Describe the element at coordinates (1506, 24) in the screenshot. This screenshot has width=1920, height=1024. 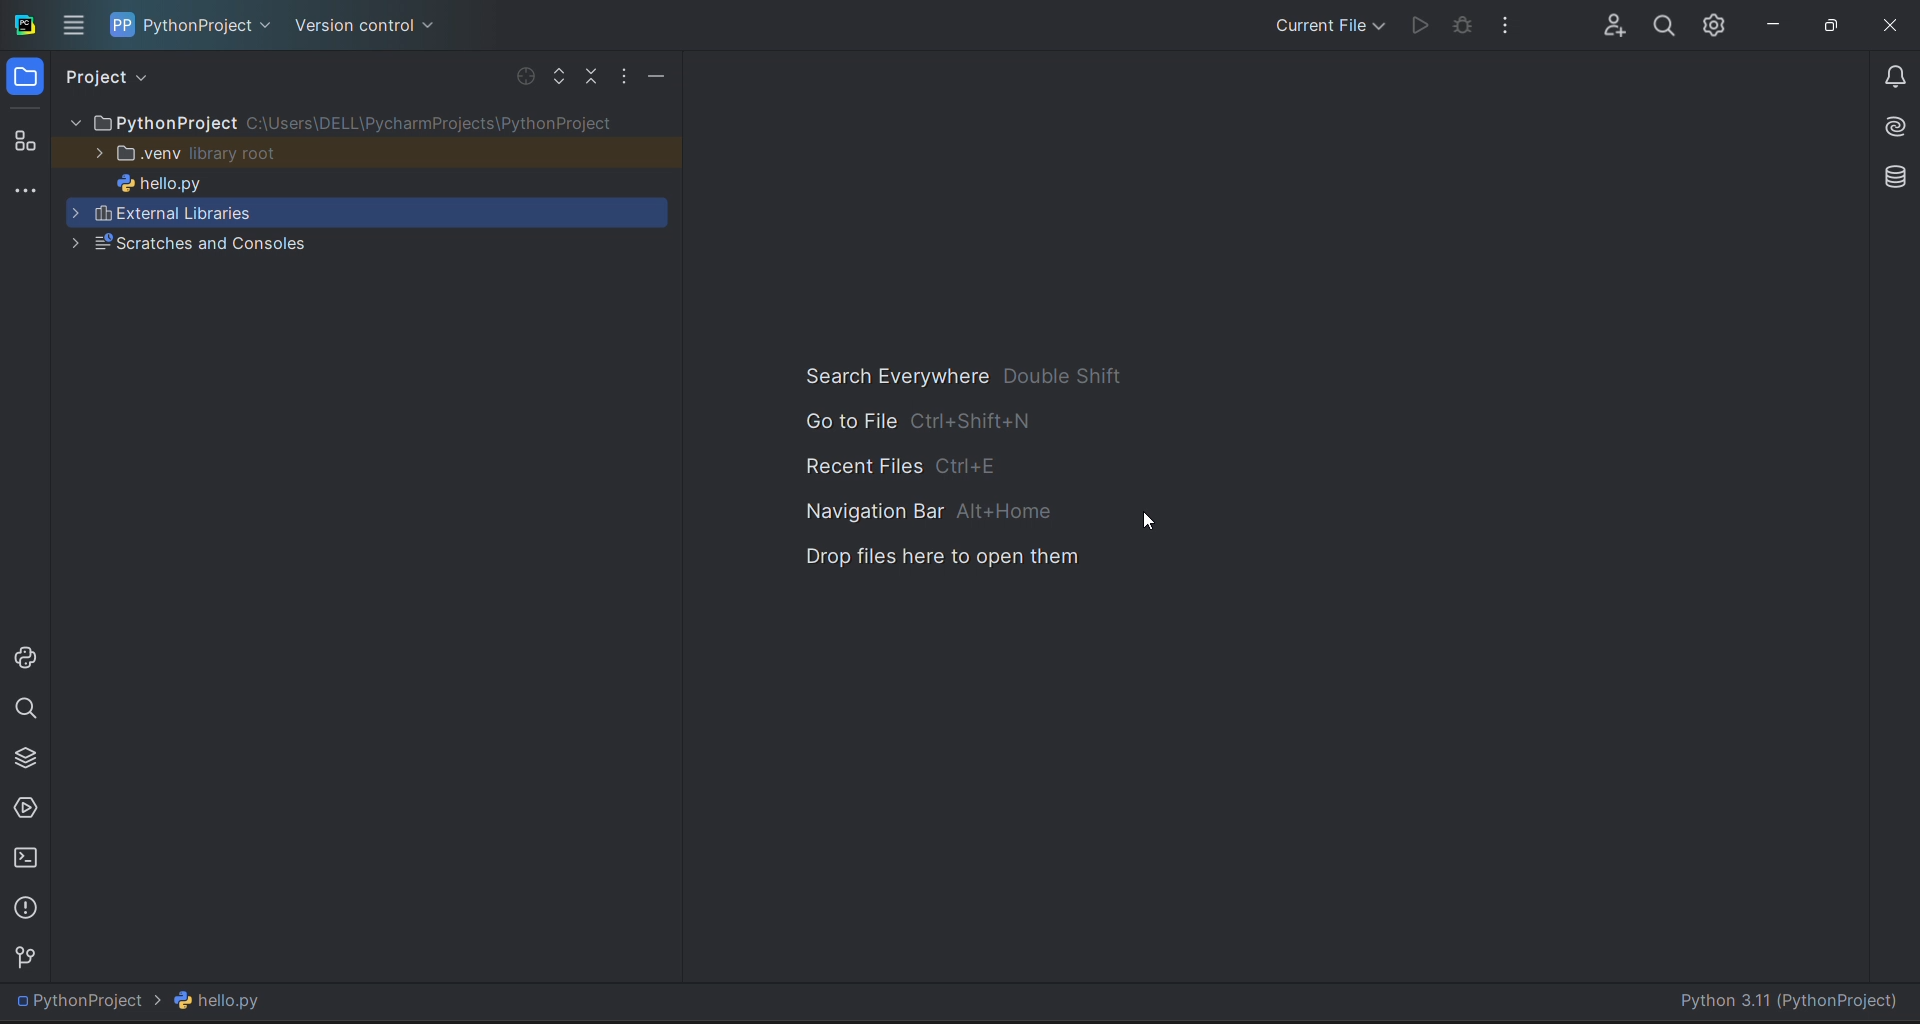
I see `options` at that location.